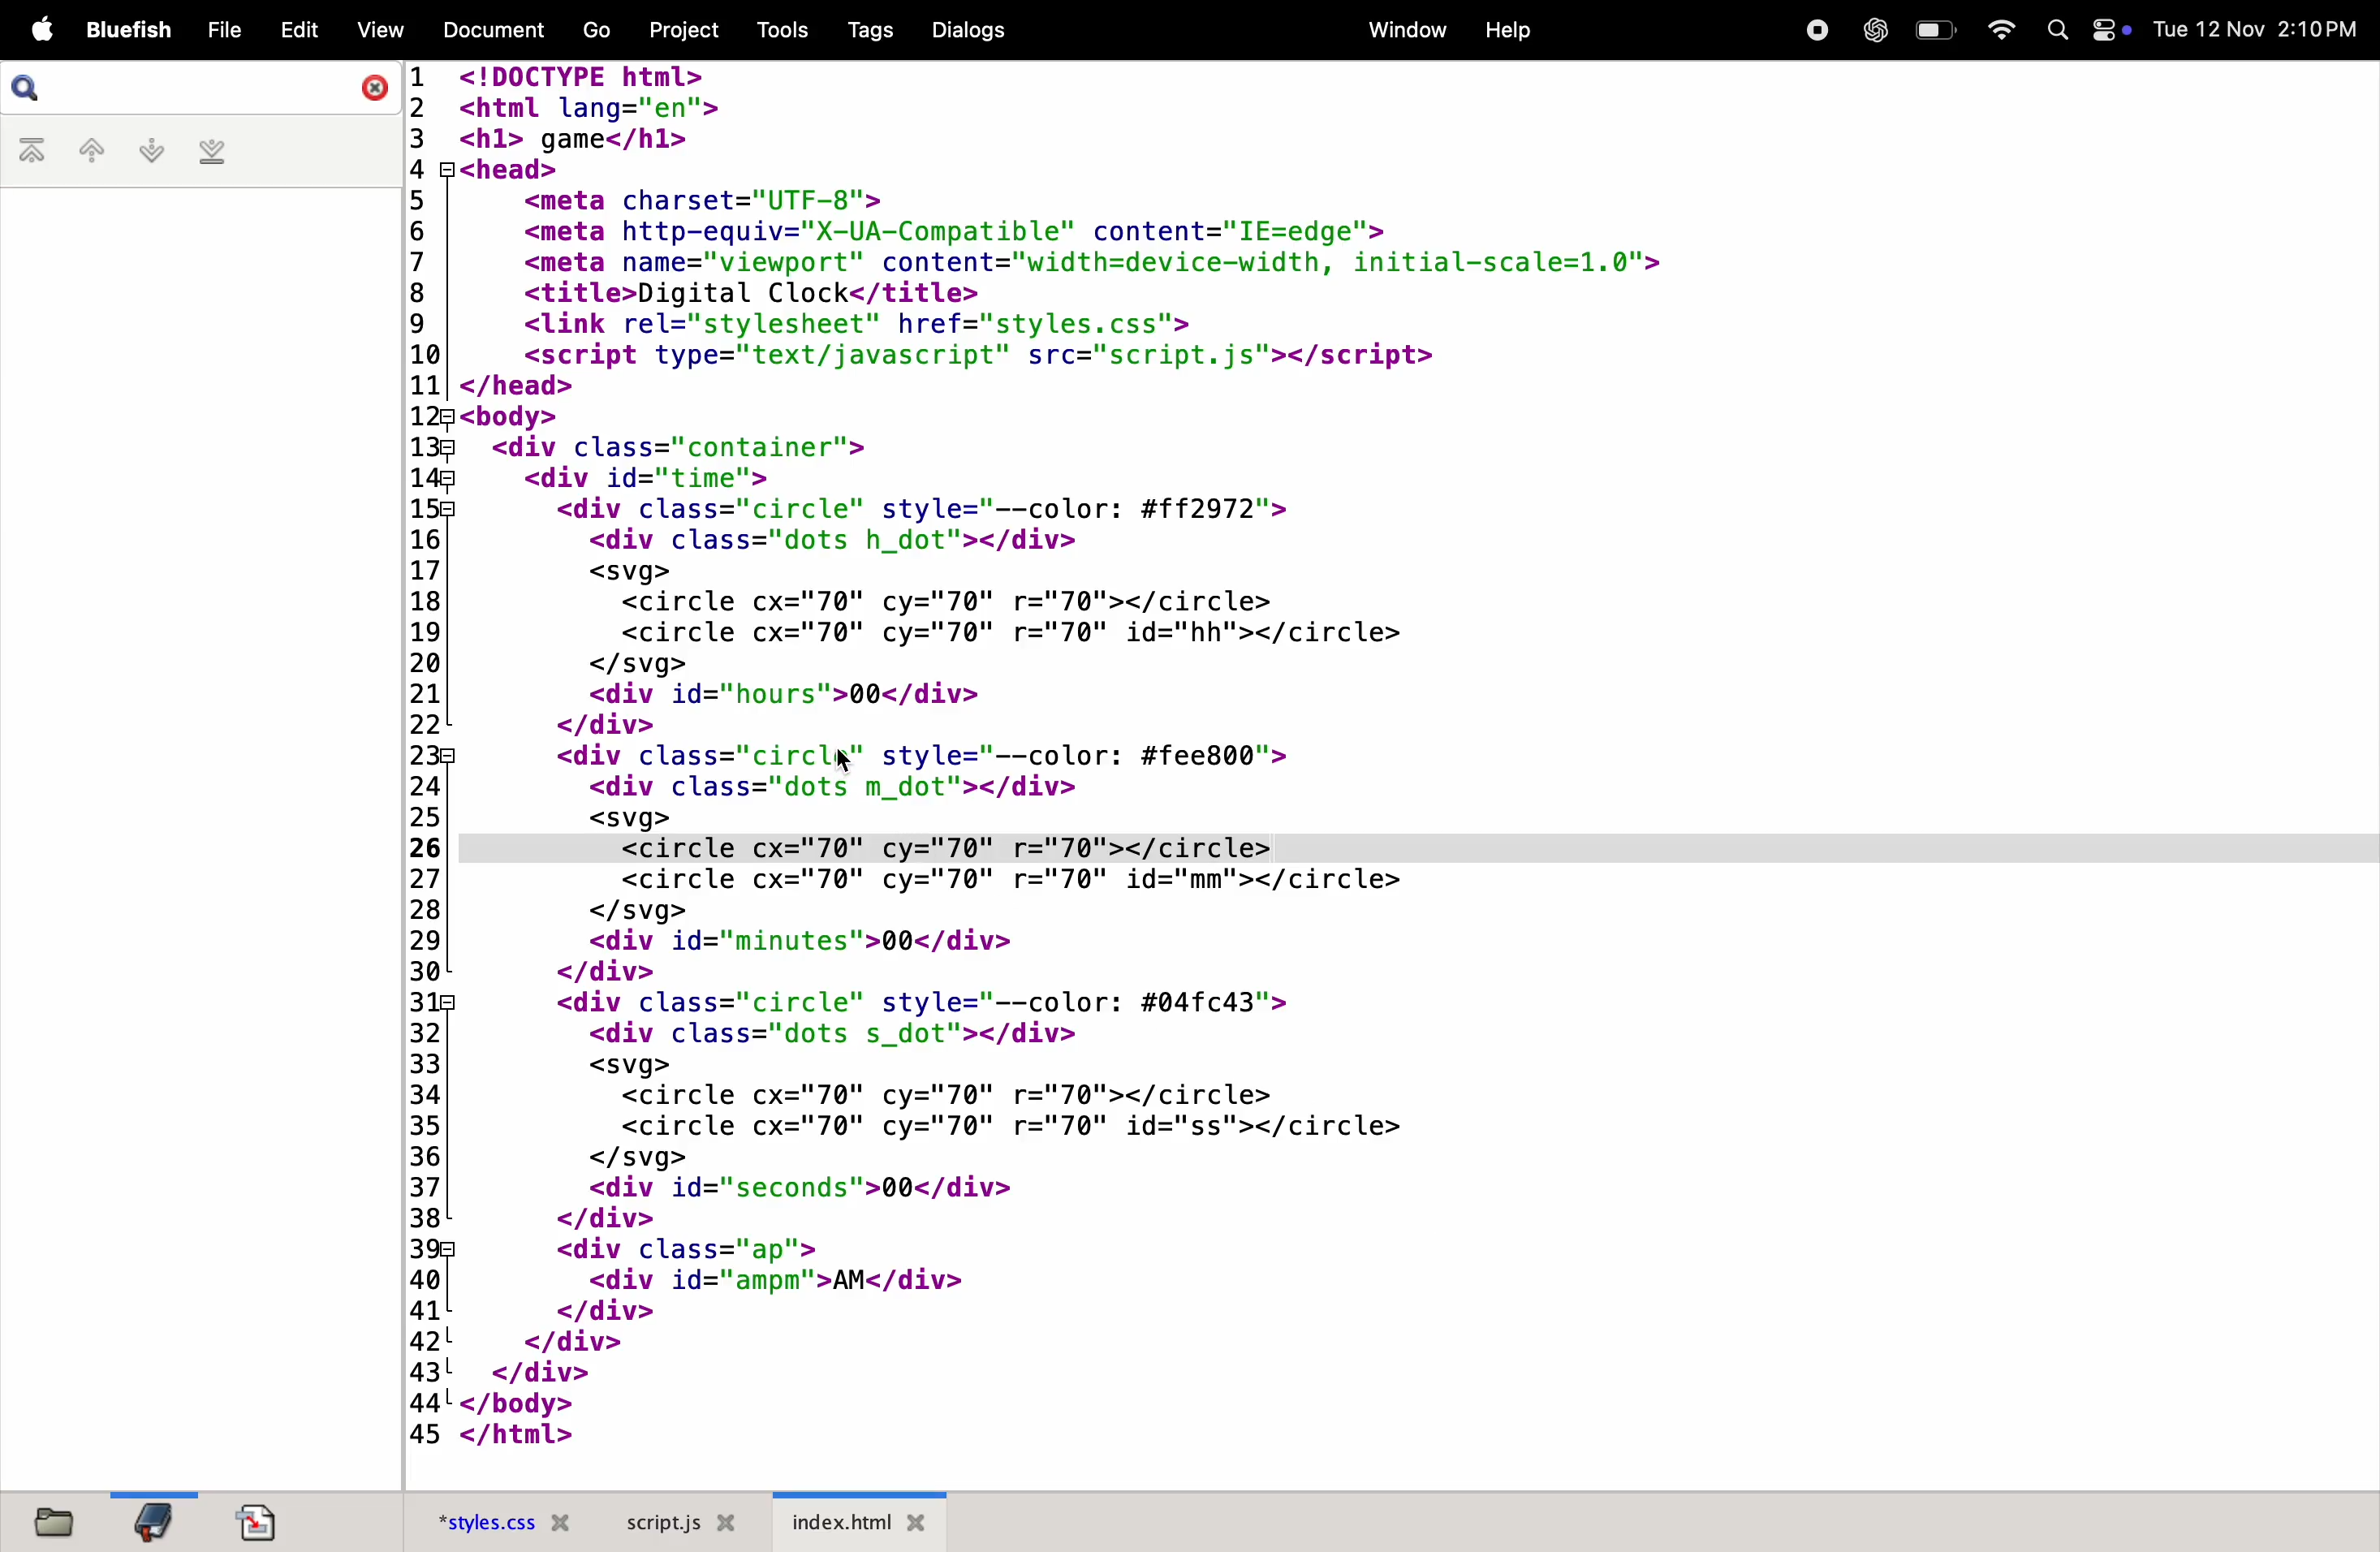  I want to click on wifi, so click(2004, 32).